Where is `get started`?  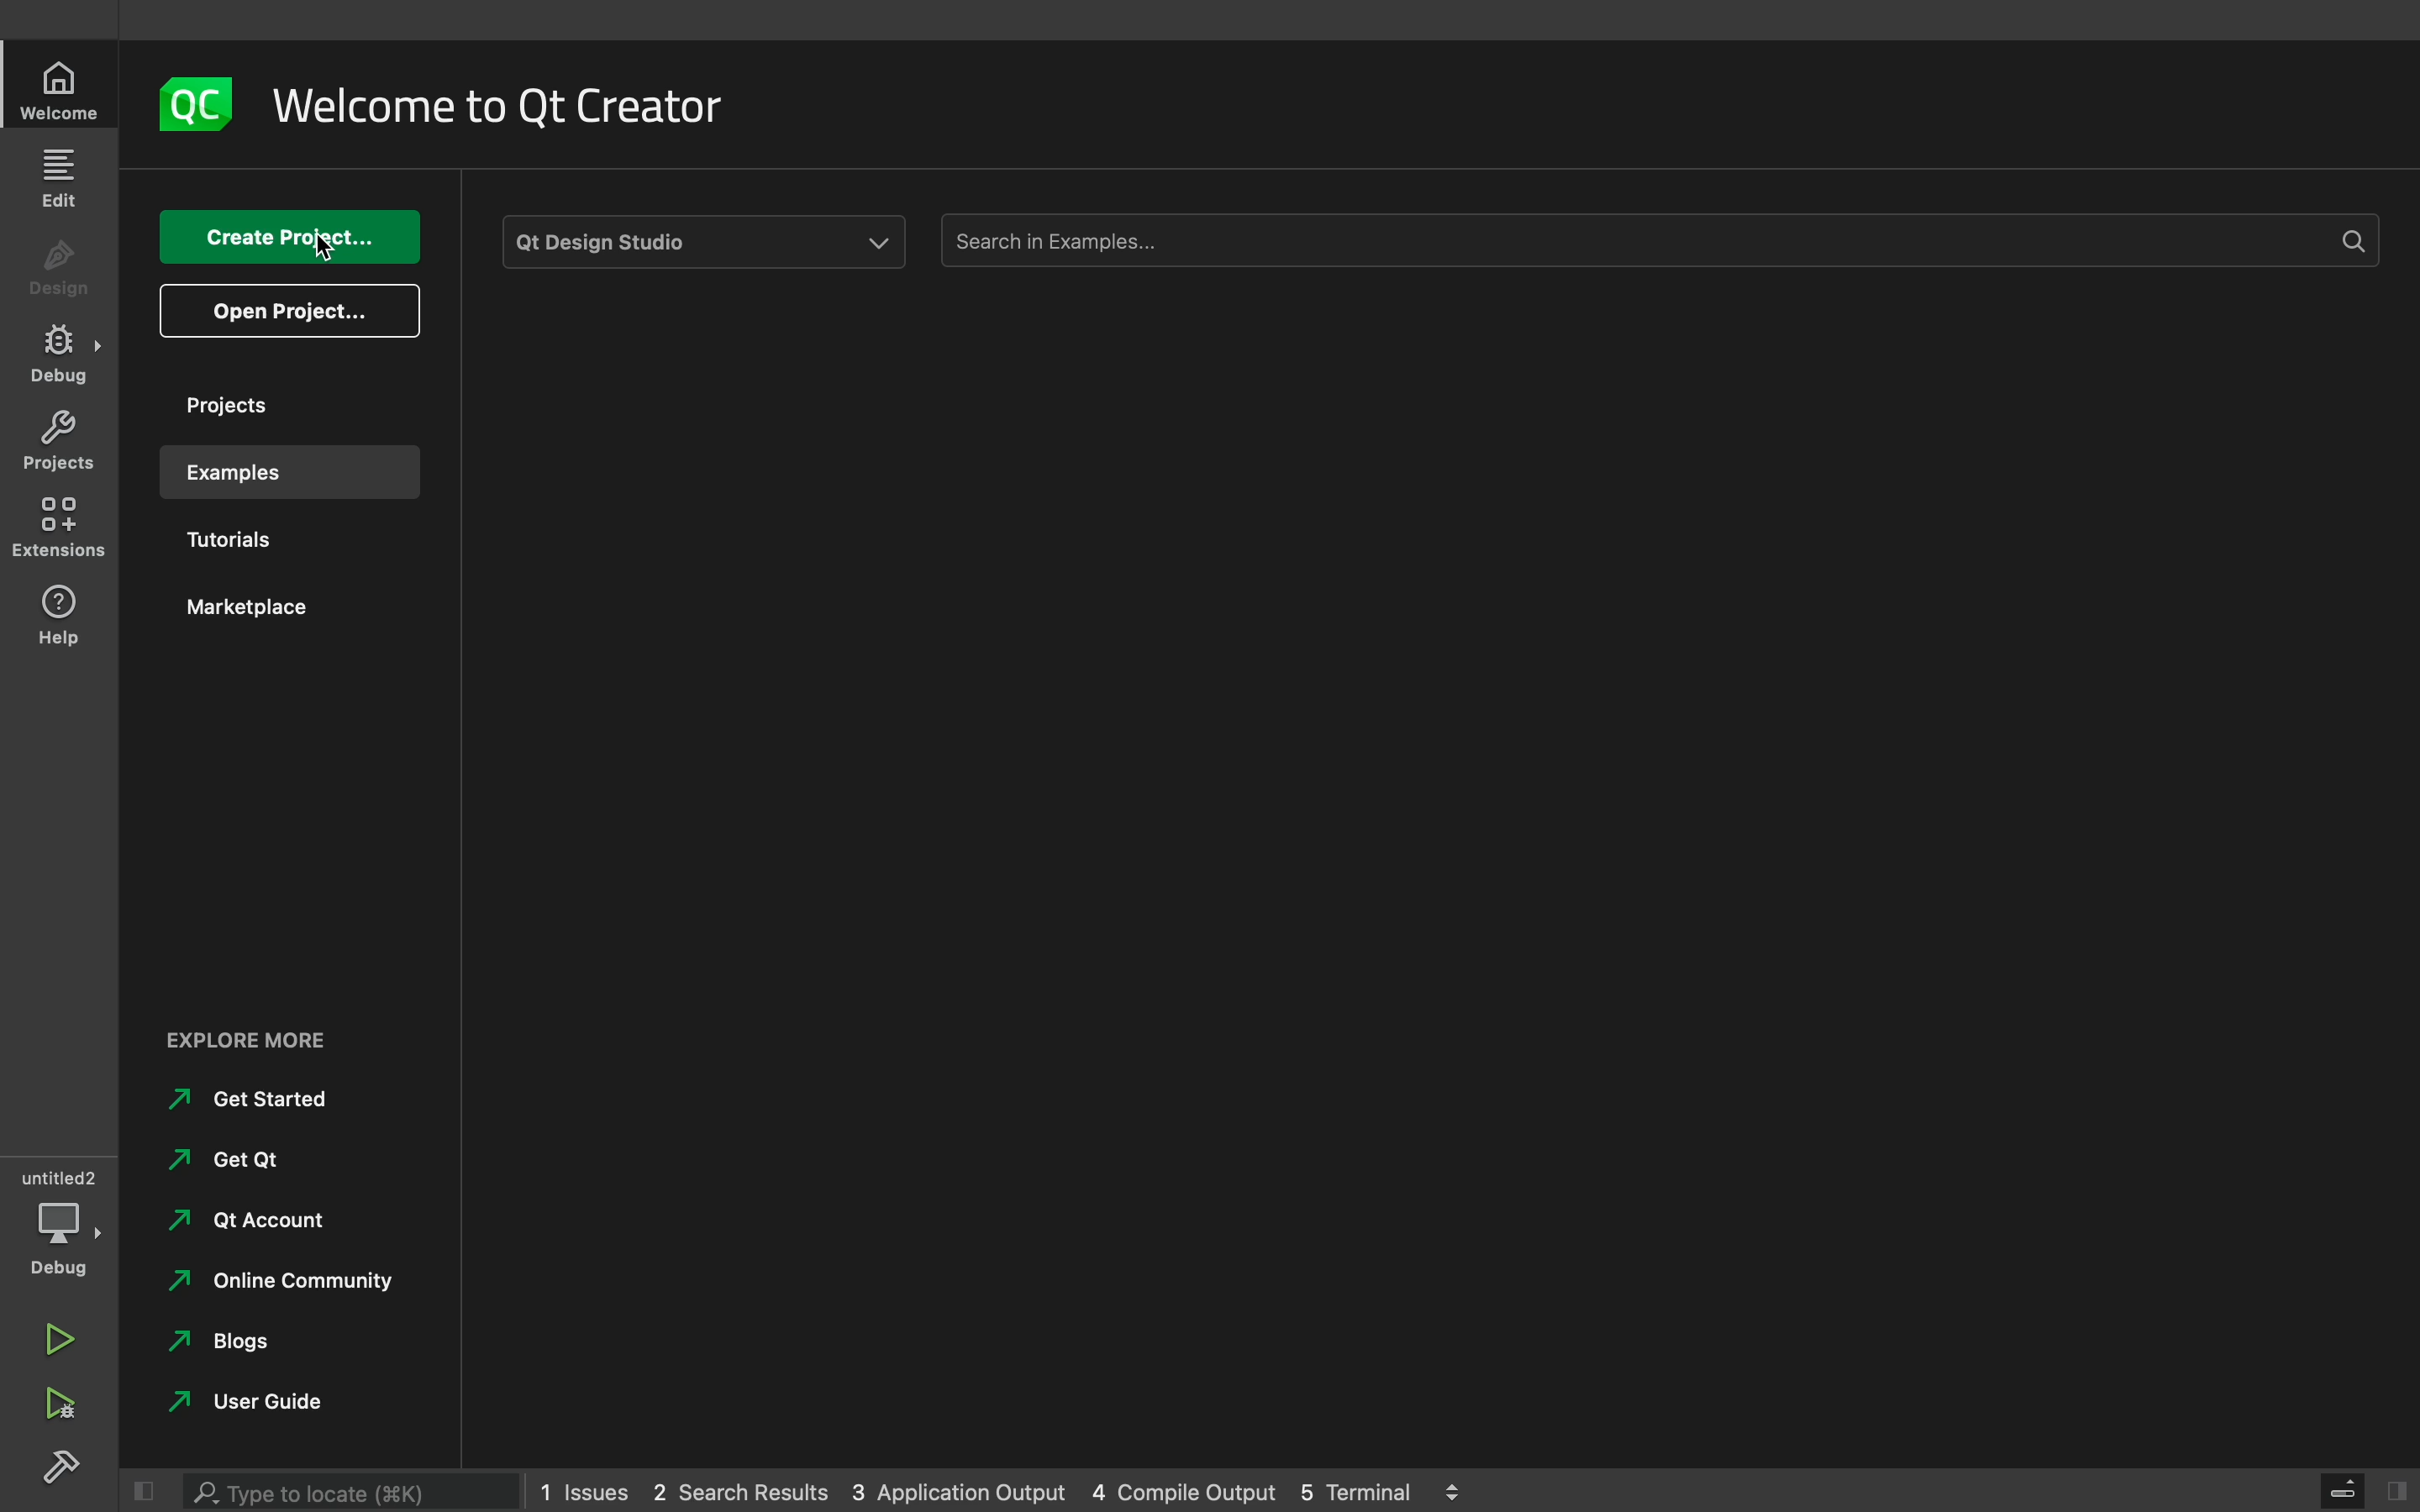
get started is located at coordinates (250, 1101).